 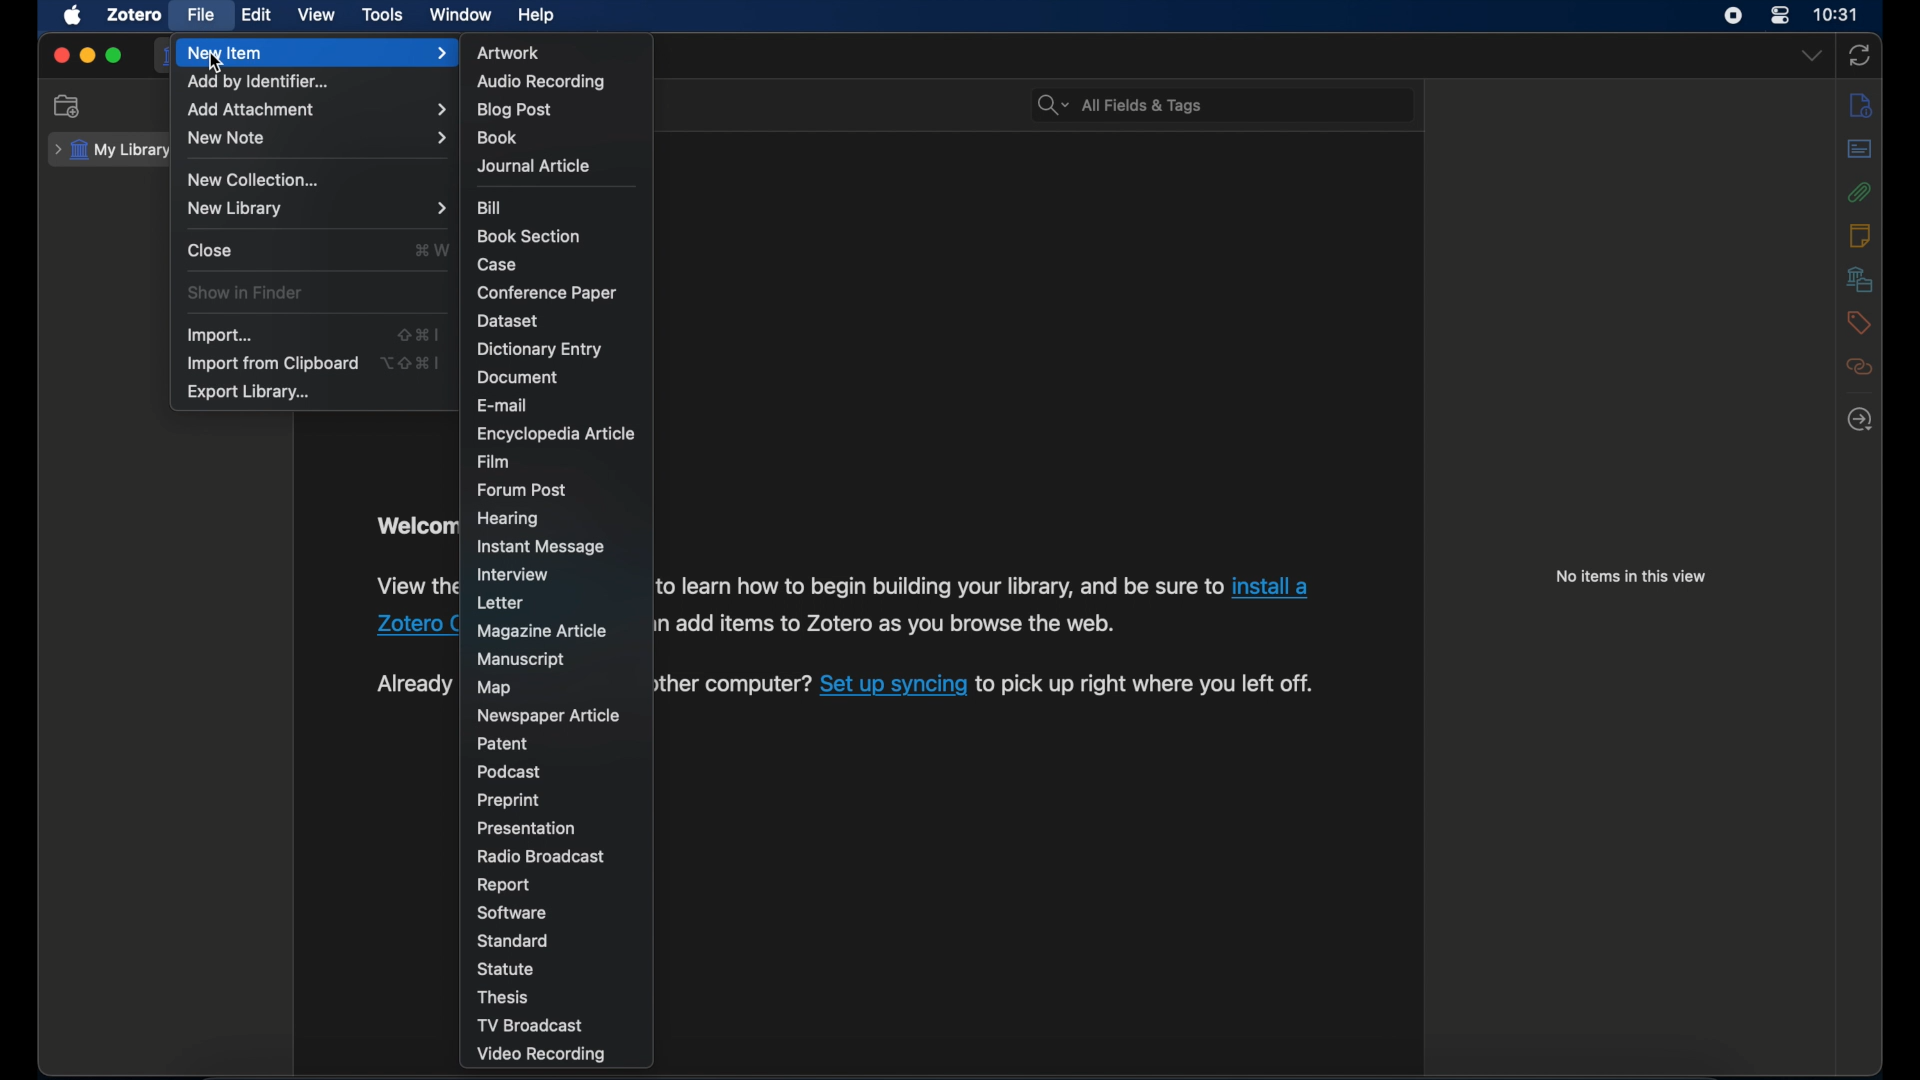 What do you see at coordinates (509, 519) in the screenshot?
I see `hearing` at bounding box center [509, 519].